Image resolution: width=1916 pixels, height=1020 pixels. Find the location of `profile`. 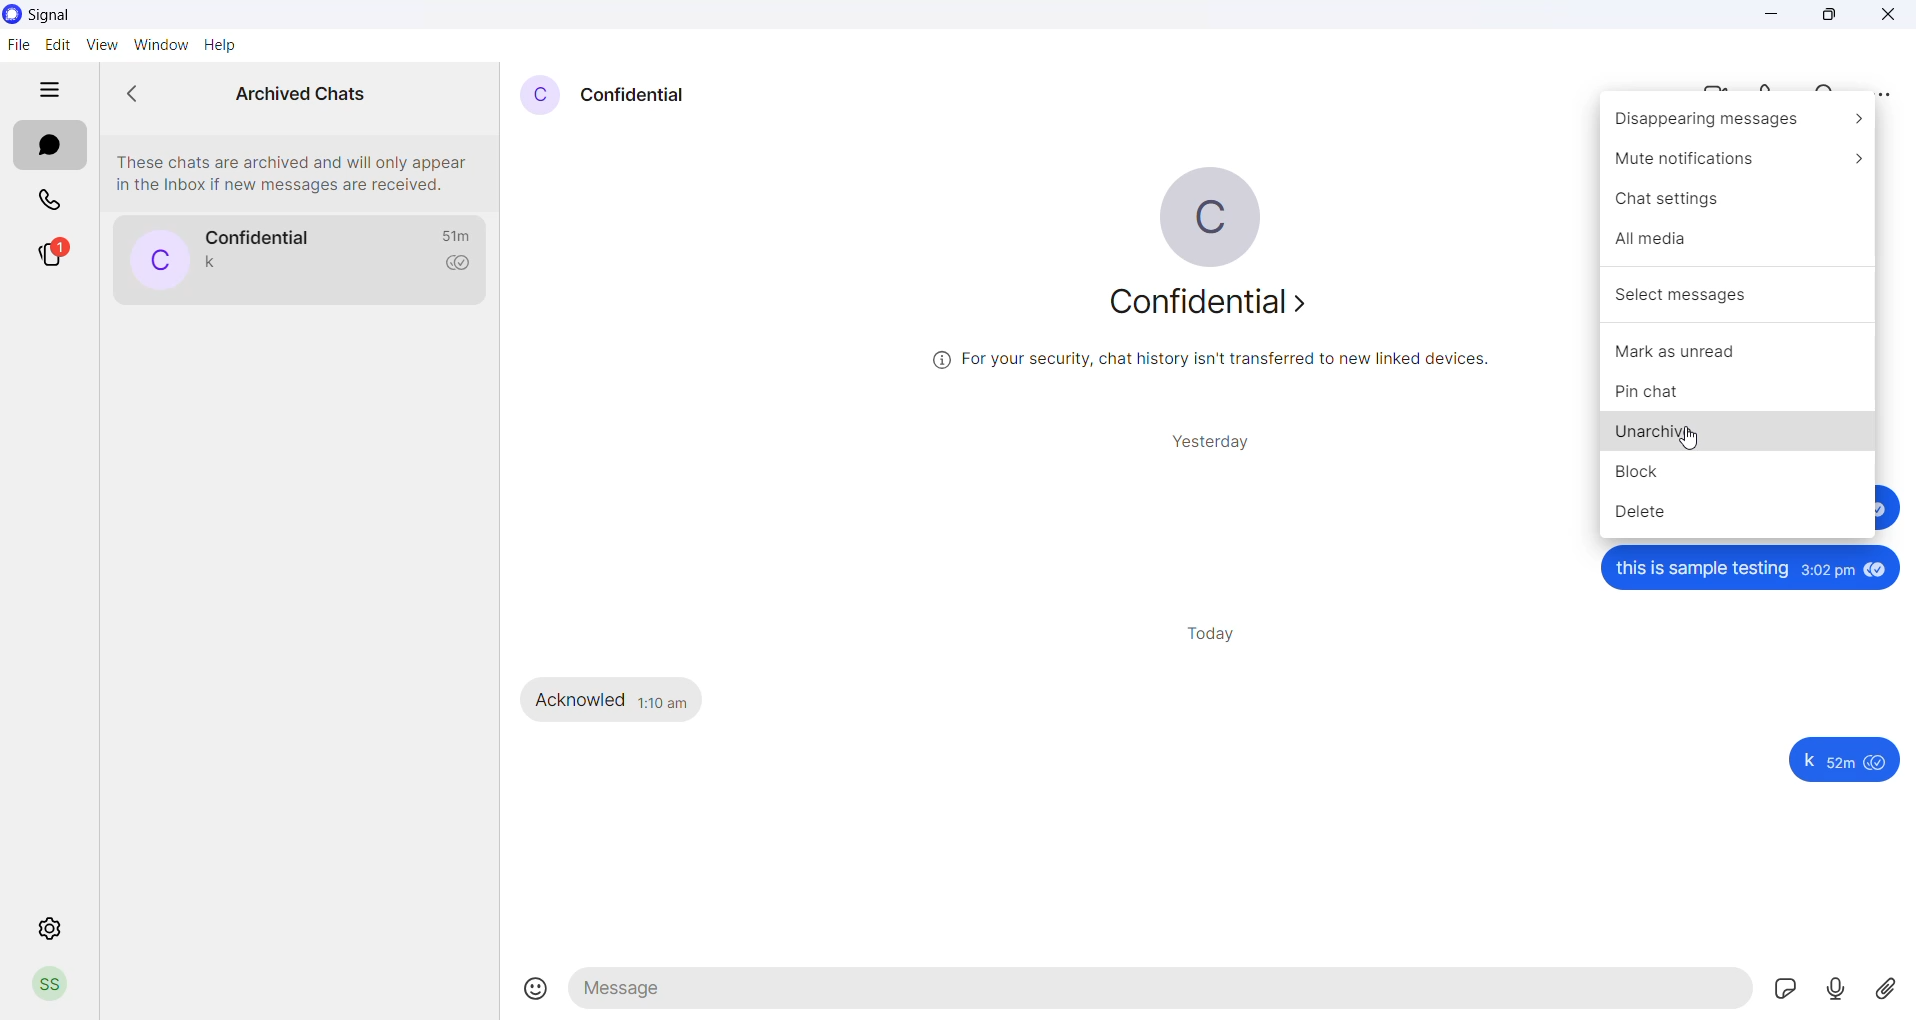

profile is located at coordinates (55, 982).